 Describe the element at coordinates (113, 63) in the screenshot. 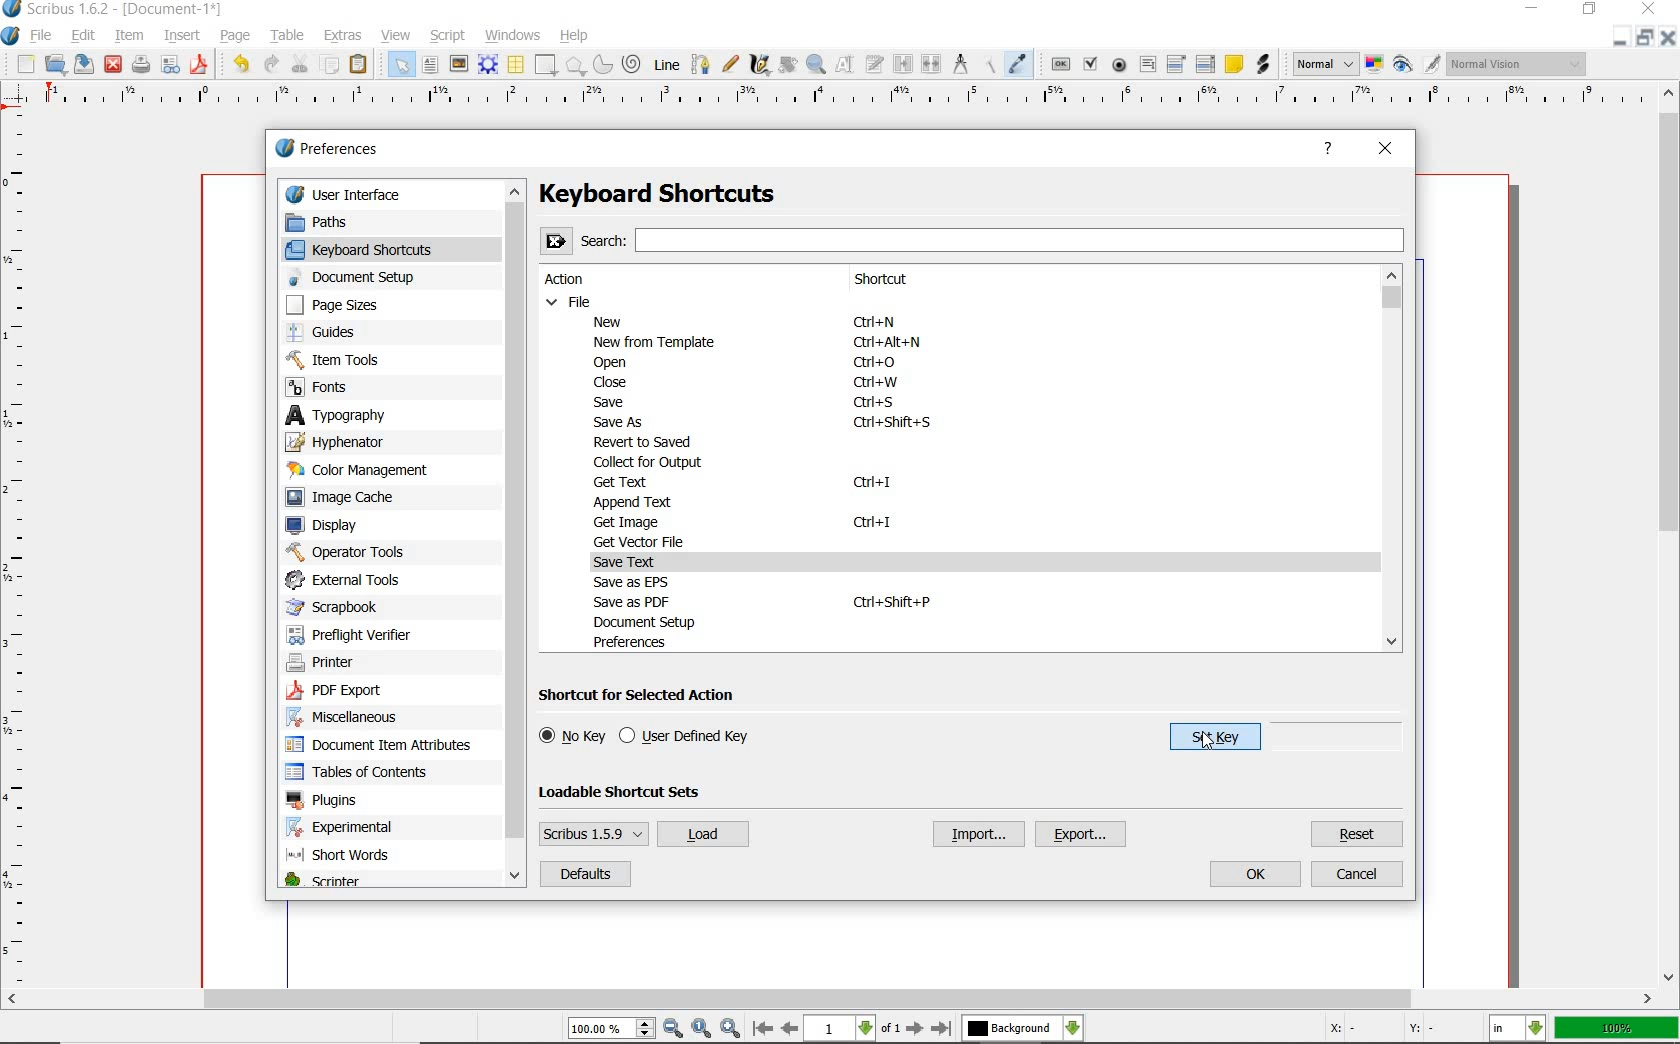

I see `close` at that location.